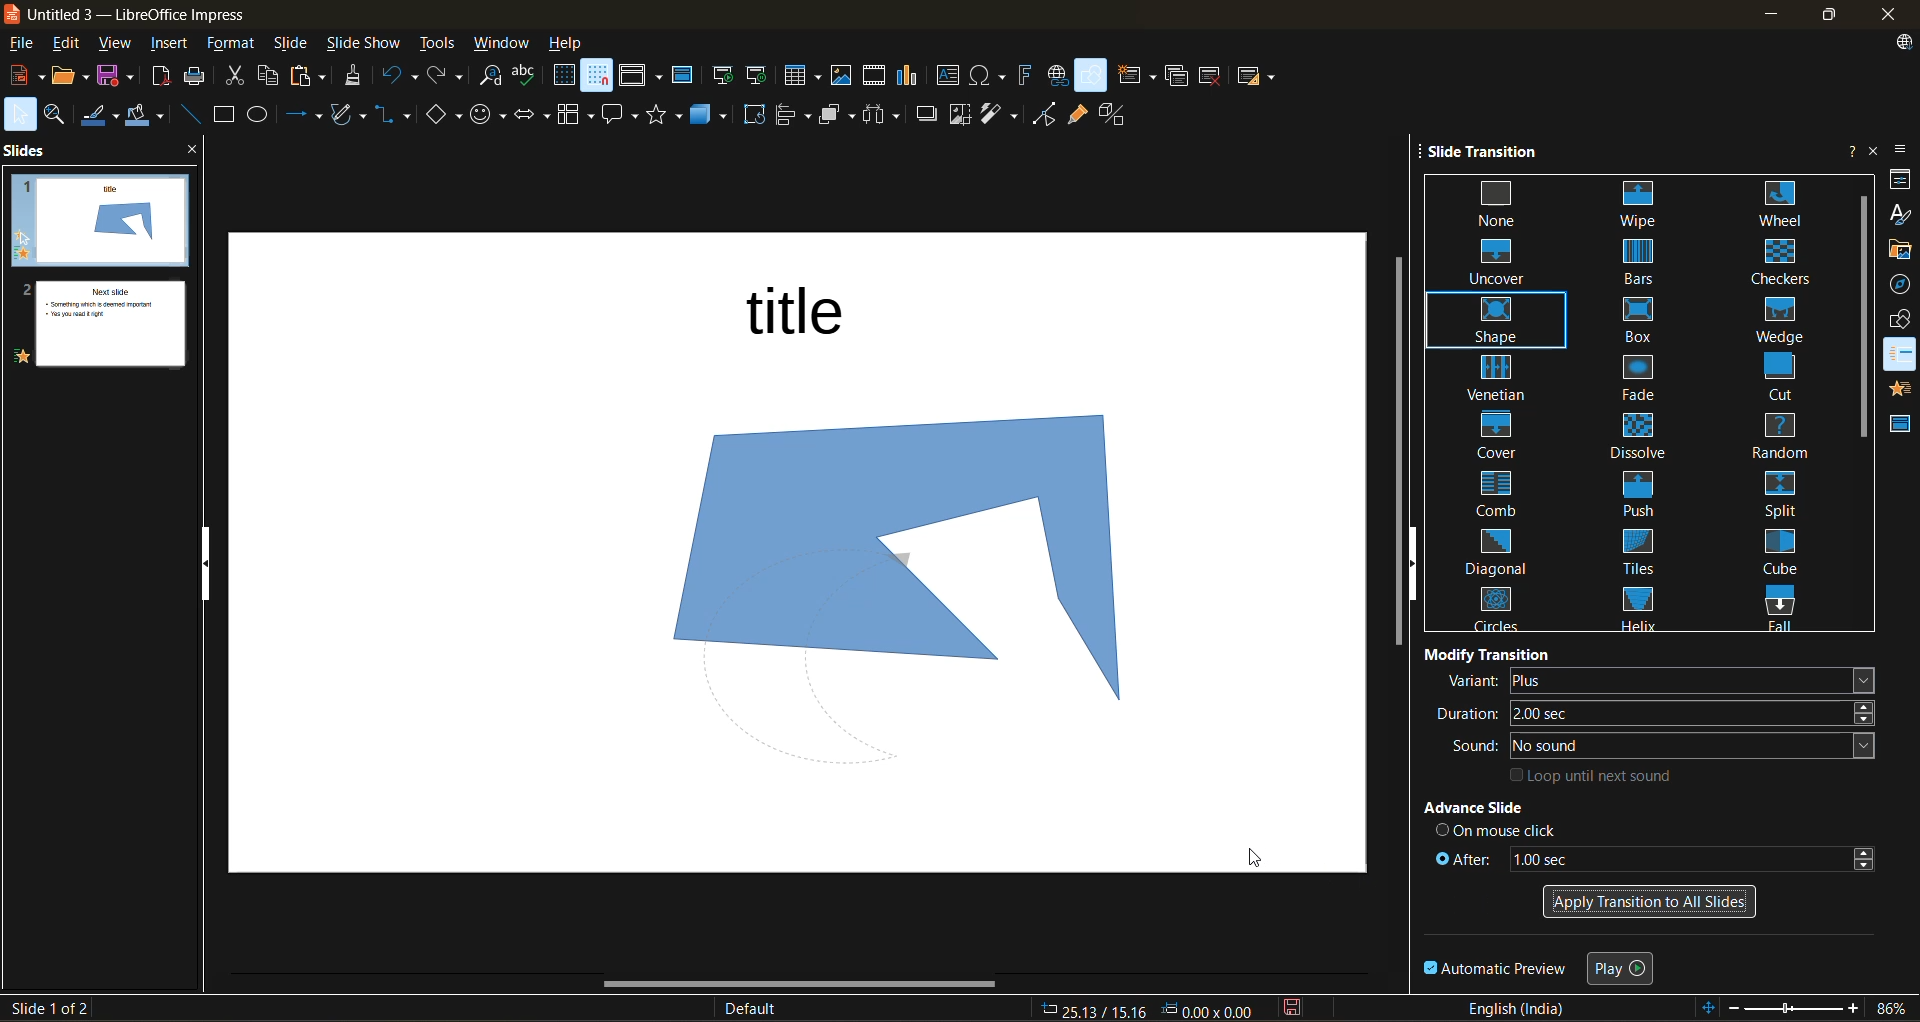  I want to click on new, so click(23, 78).